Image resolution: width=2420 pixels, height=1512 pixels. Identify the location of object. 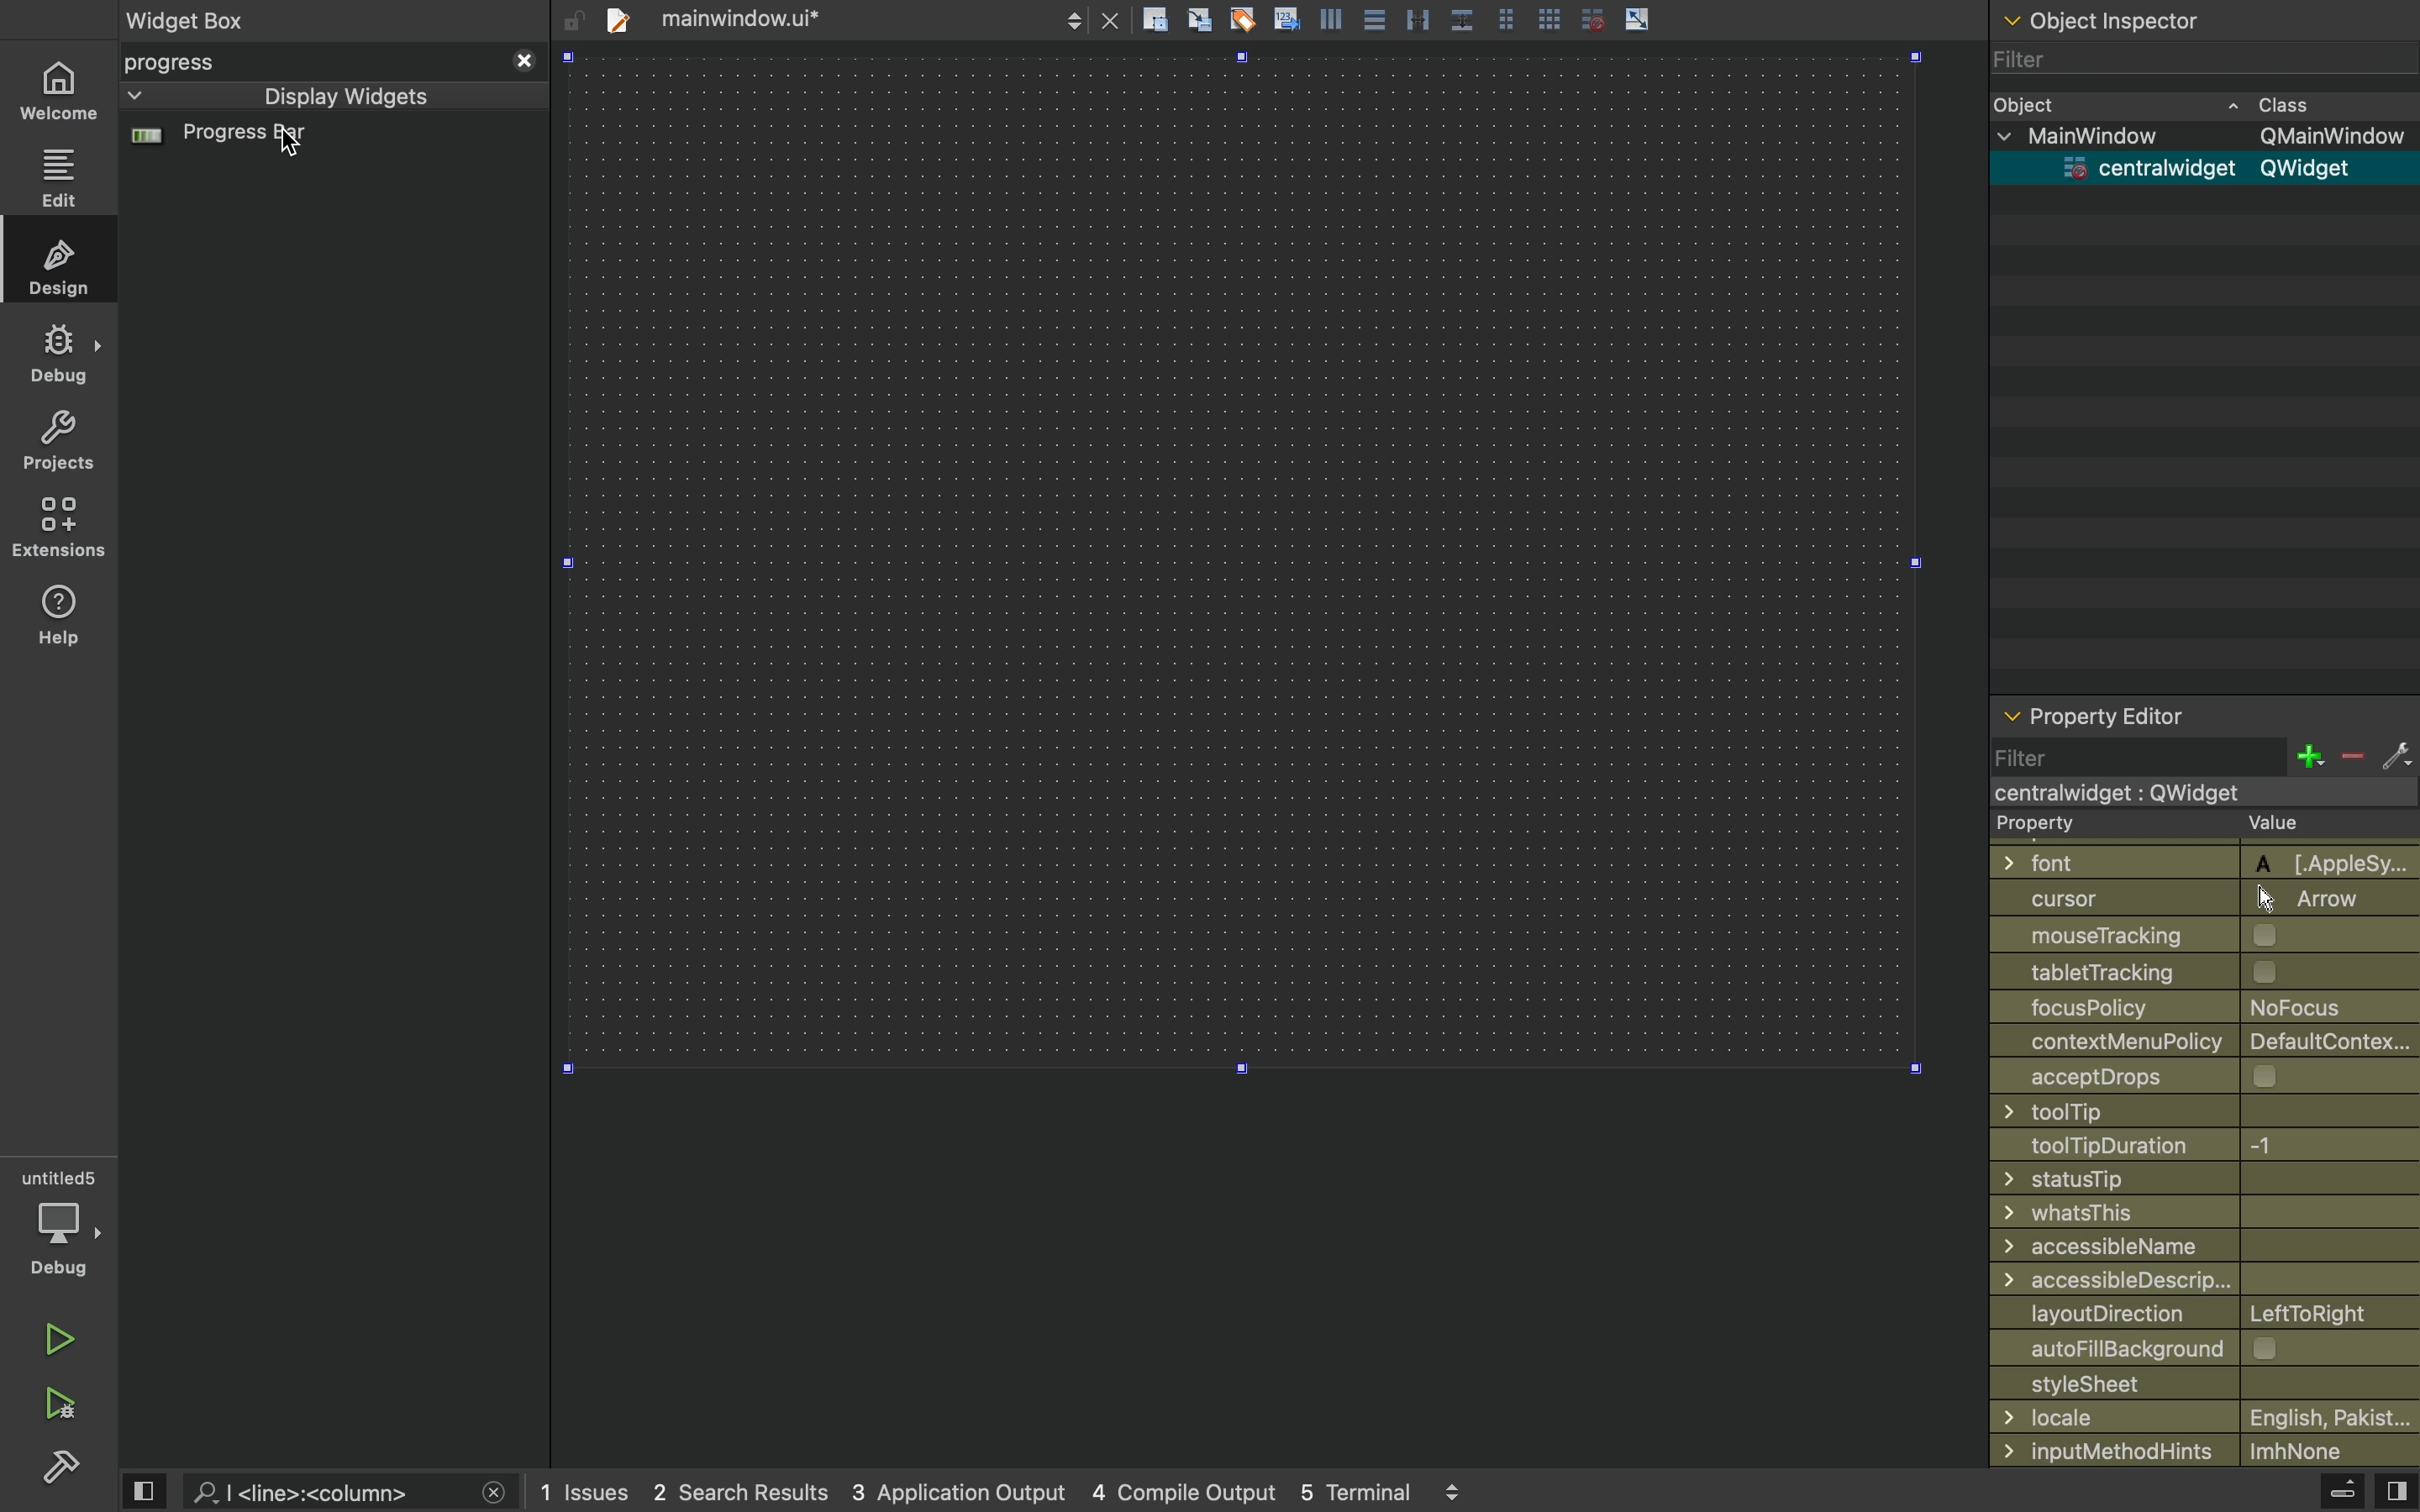
(2184, 103).